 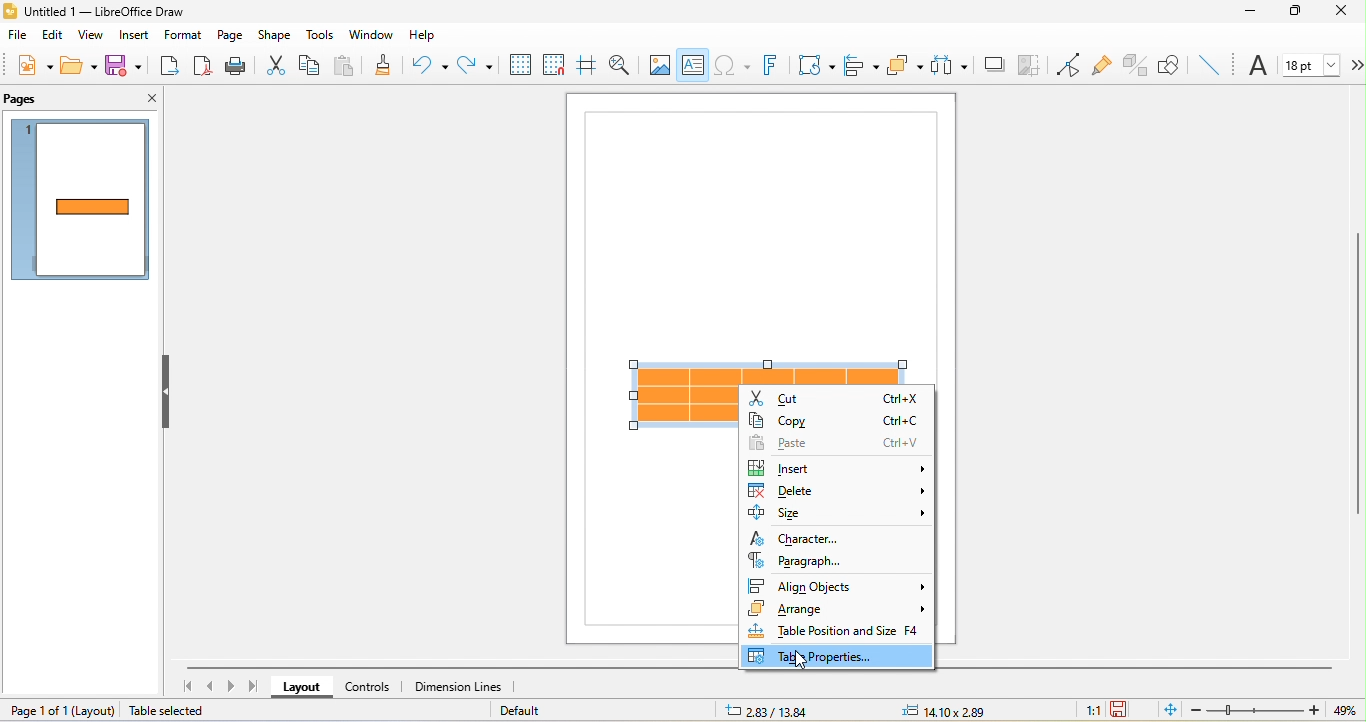 I want to click on minimize, so click(x=1253, y=14).